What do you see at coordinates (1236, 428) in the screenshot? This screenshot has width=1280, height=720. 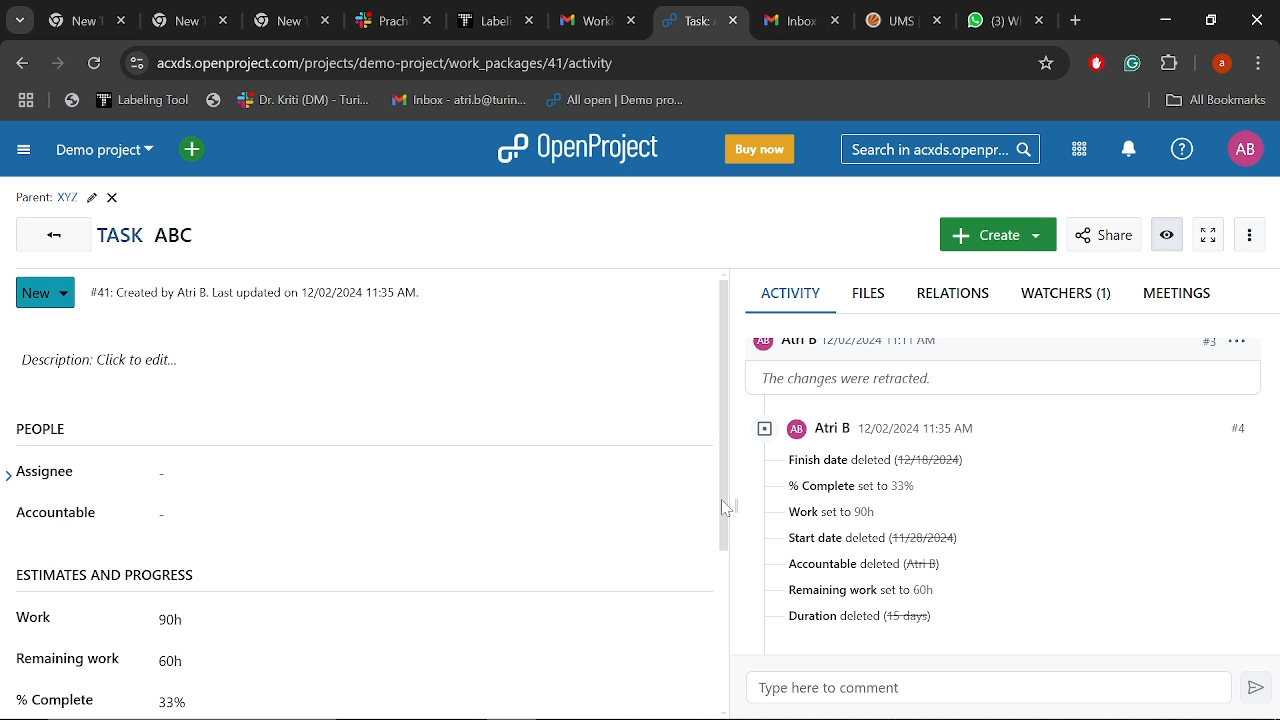 I see `#4` at bounding box center [1236, 428].